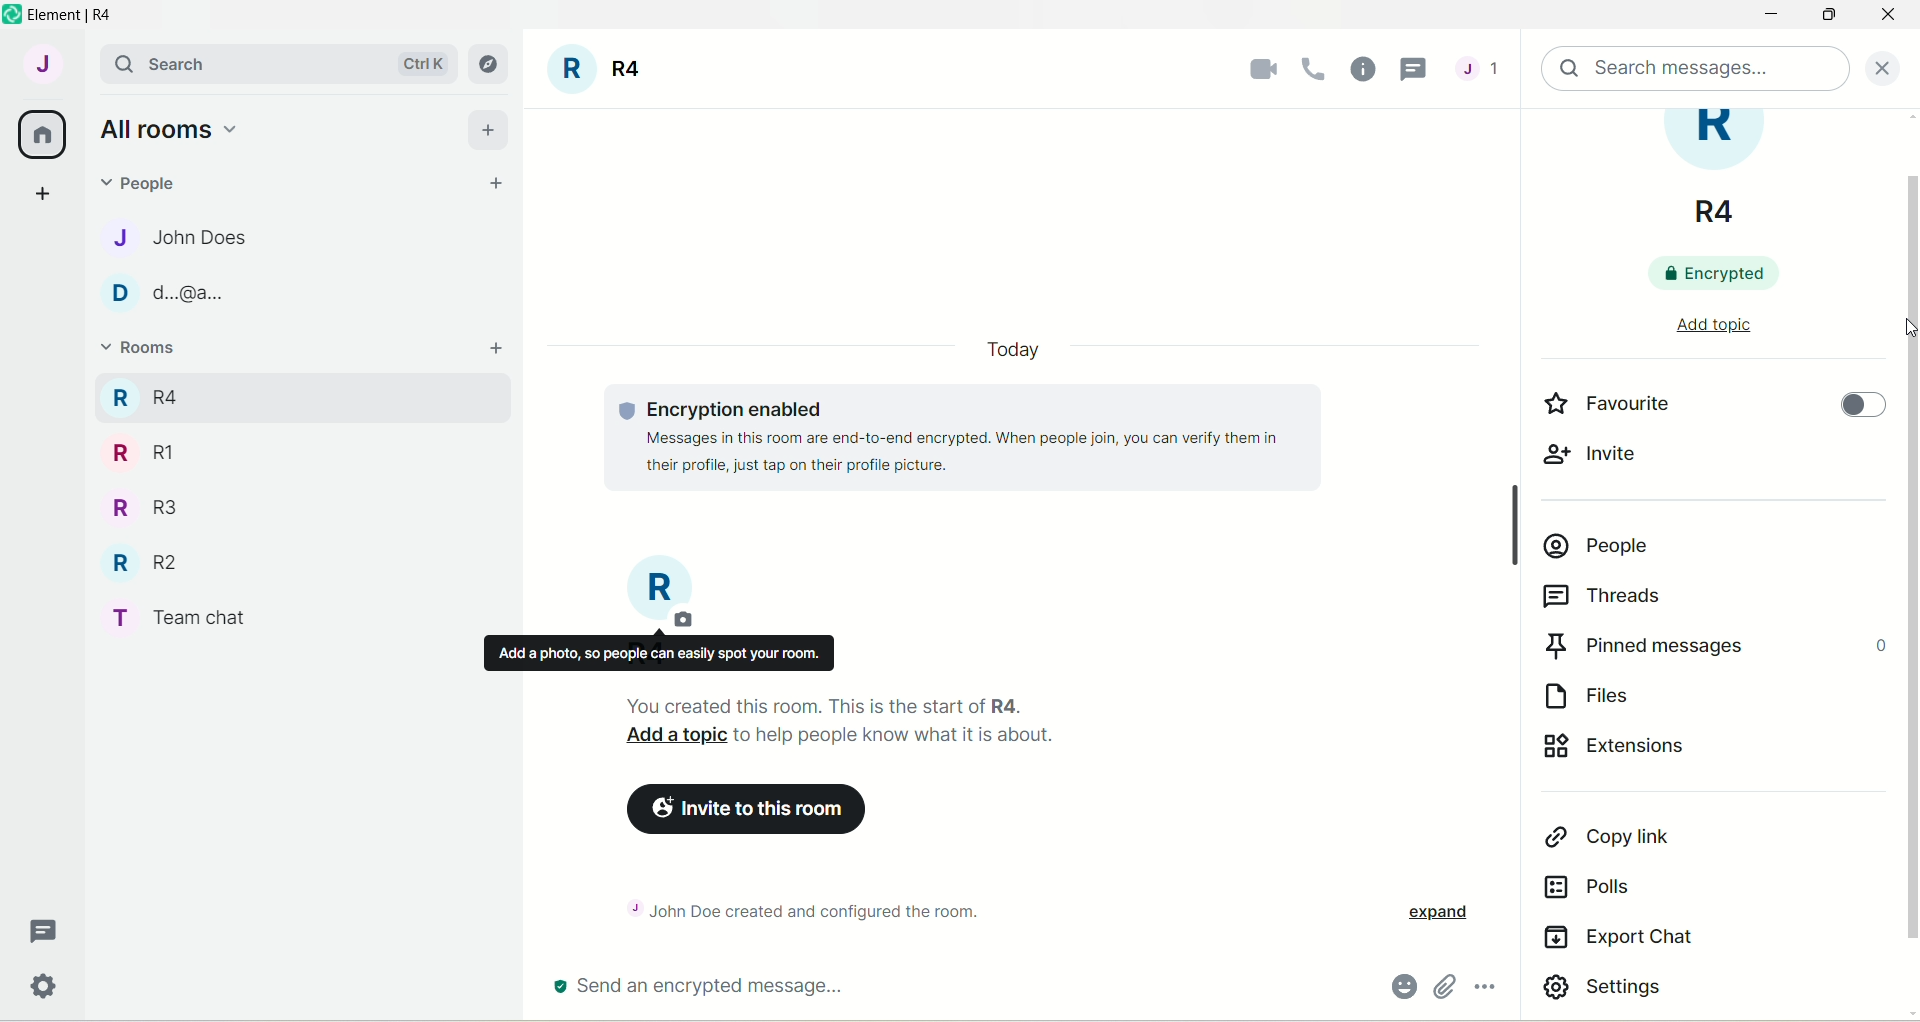 This screenshot has width=1920, height=1022. I want to click on files, so click(1603, 692).